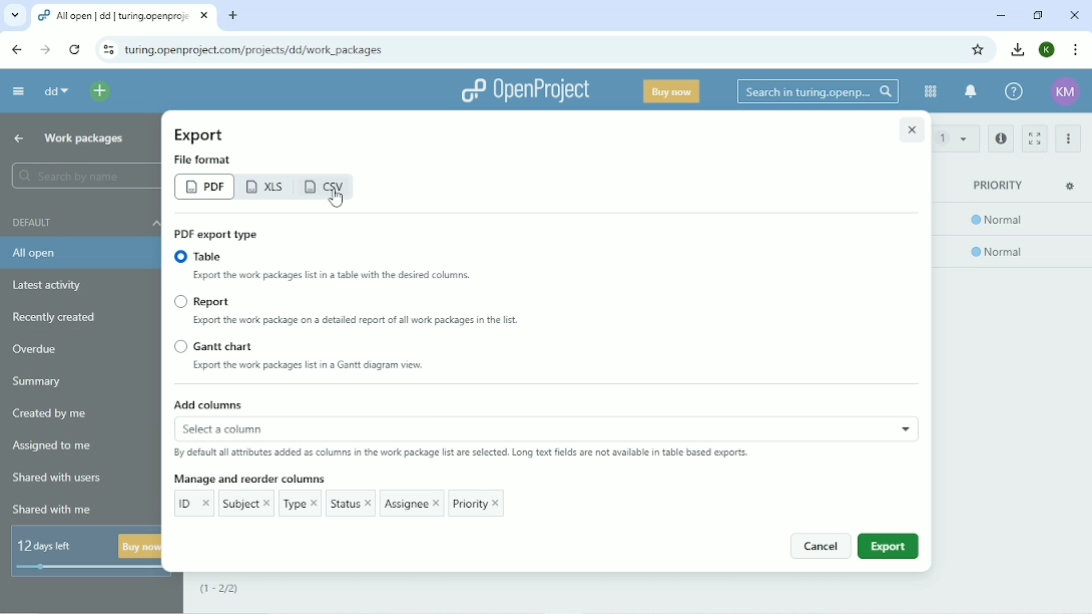 This screenshot has height=614, width=1092. What do you see at coordinates (350, 504) in the screenshot?
I see `Status` at bounding box center [350, 504].